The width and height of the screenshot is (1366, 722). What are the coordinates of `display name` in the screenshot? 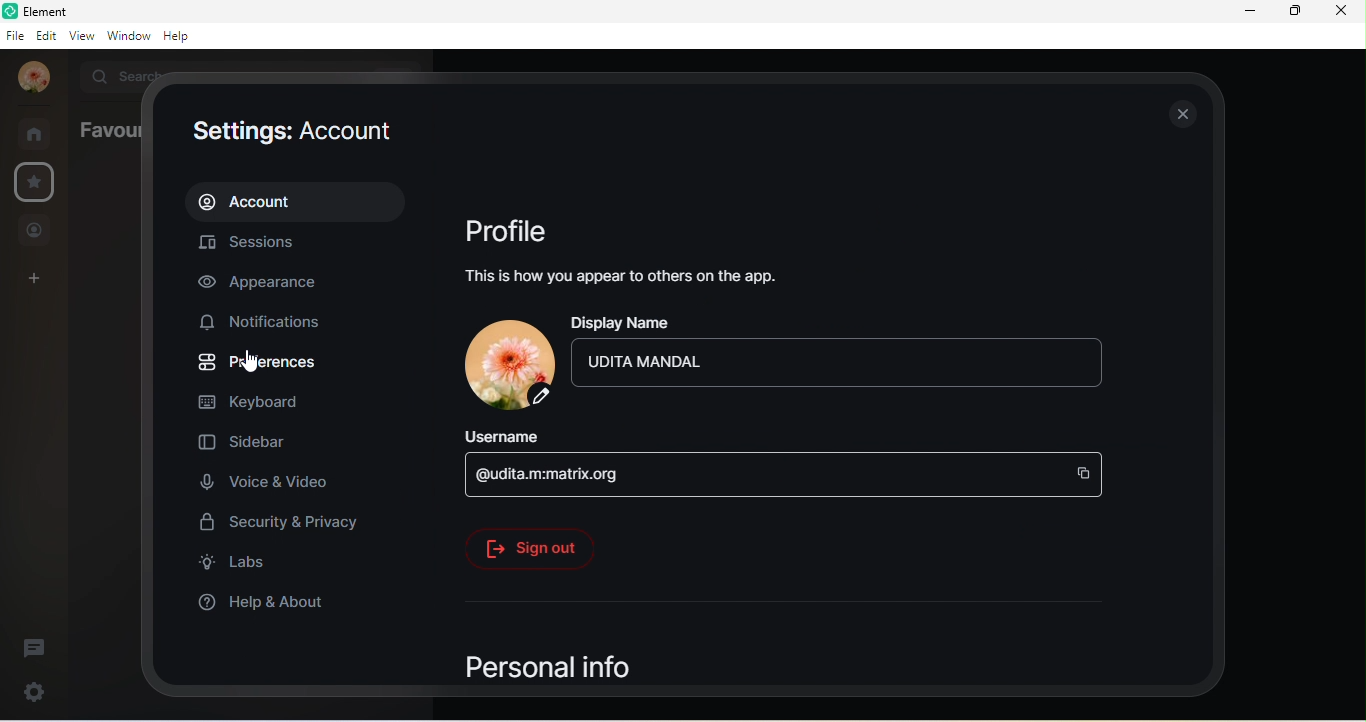 It's located at (842, 320).